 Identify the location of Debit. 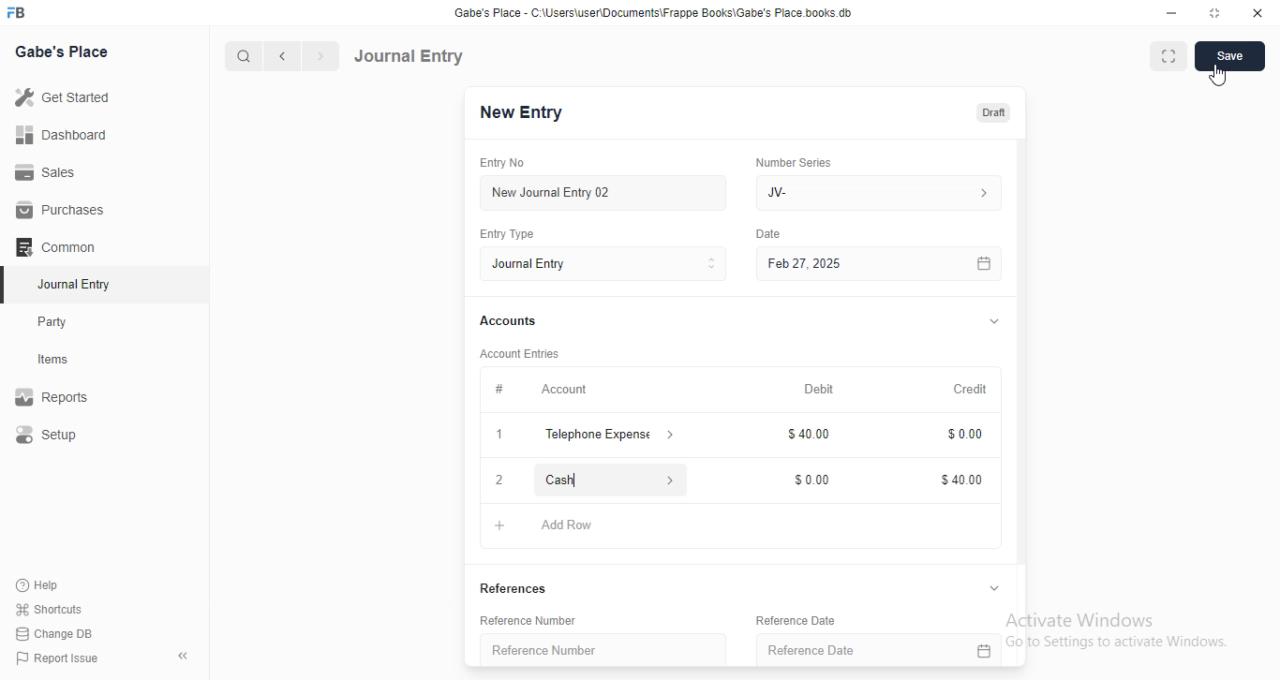
(819, 390).